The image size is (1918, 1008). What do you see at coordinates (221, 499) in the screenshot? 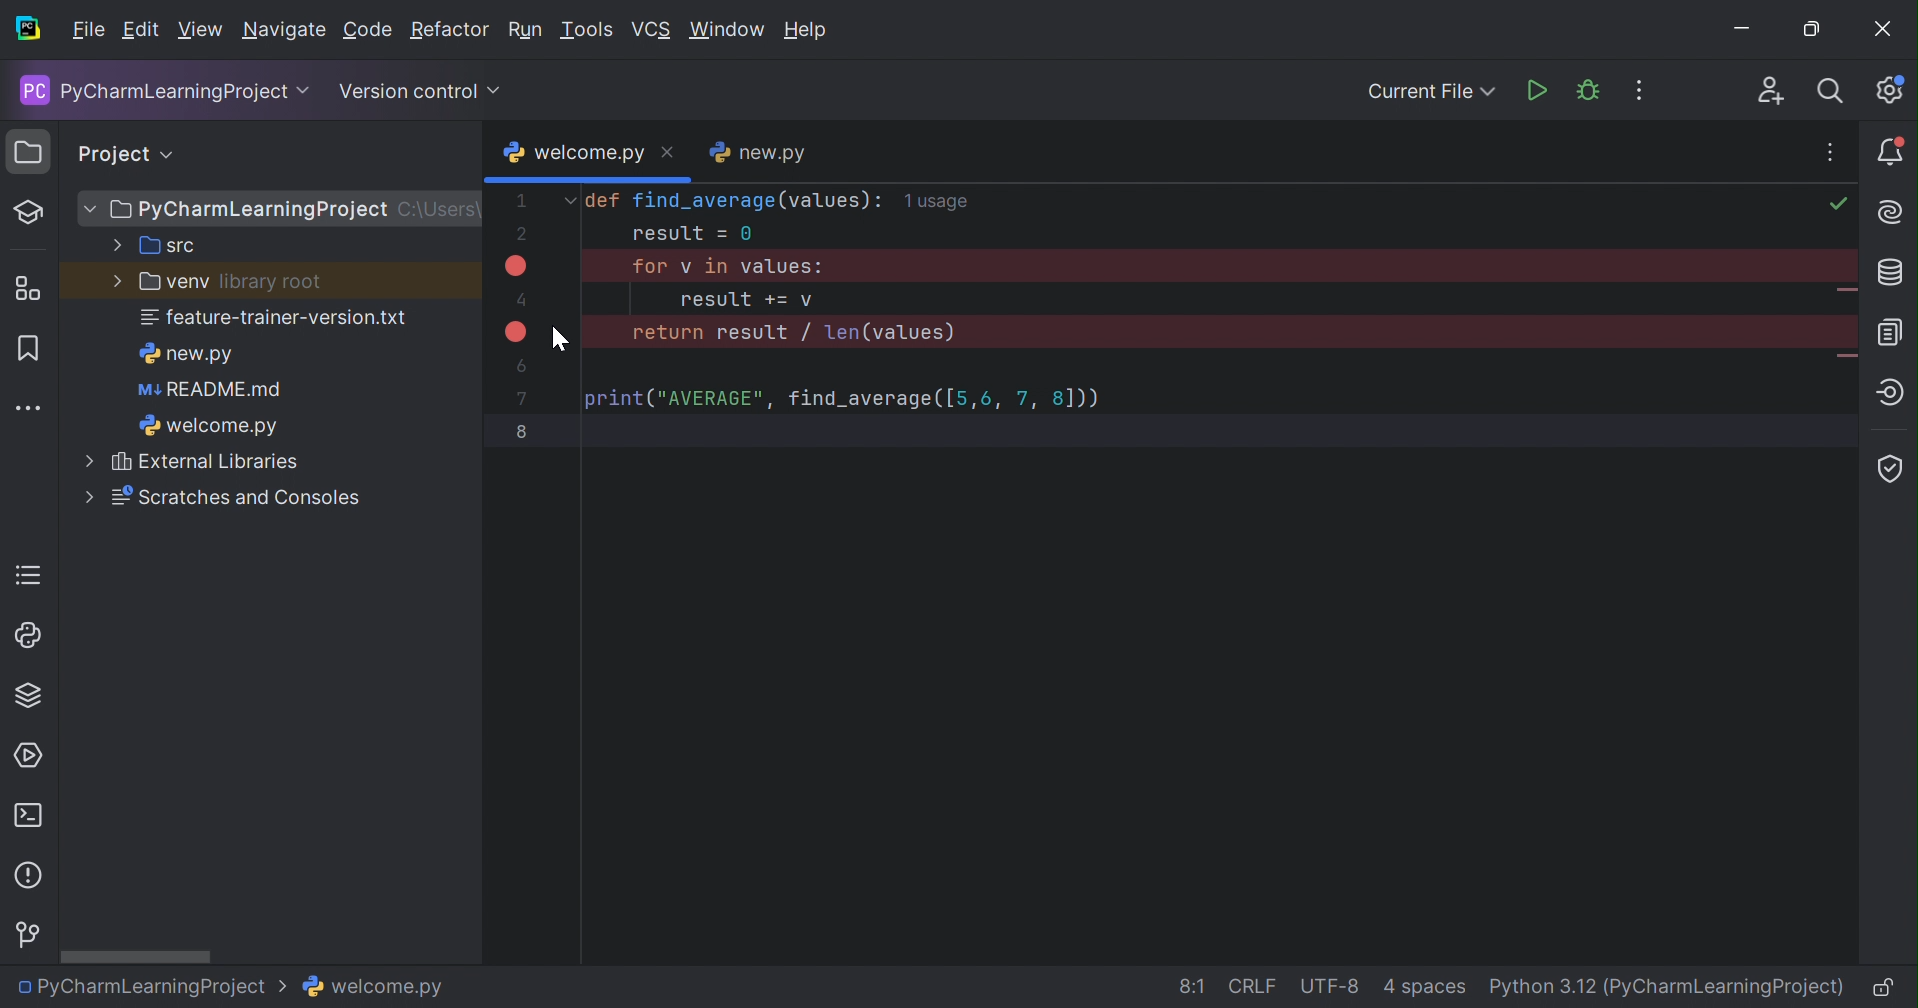
I see `Scratches and Consoles` at bounding box center [221, 499].